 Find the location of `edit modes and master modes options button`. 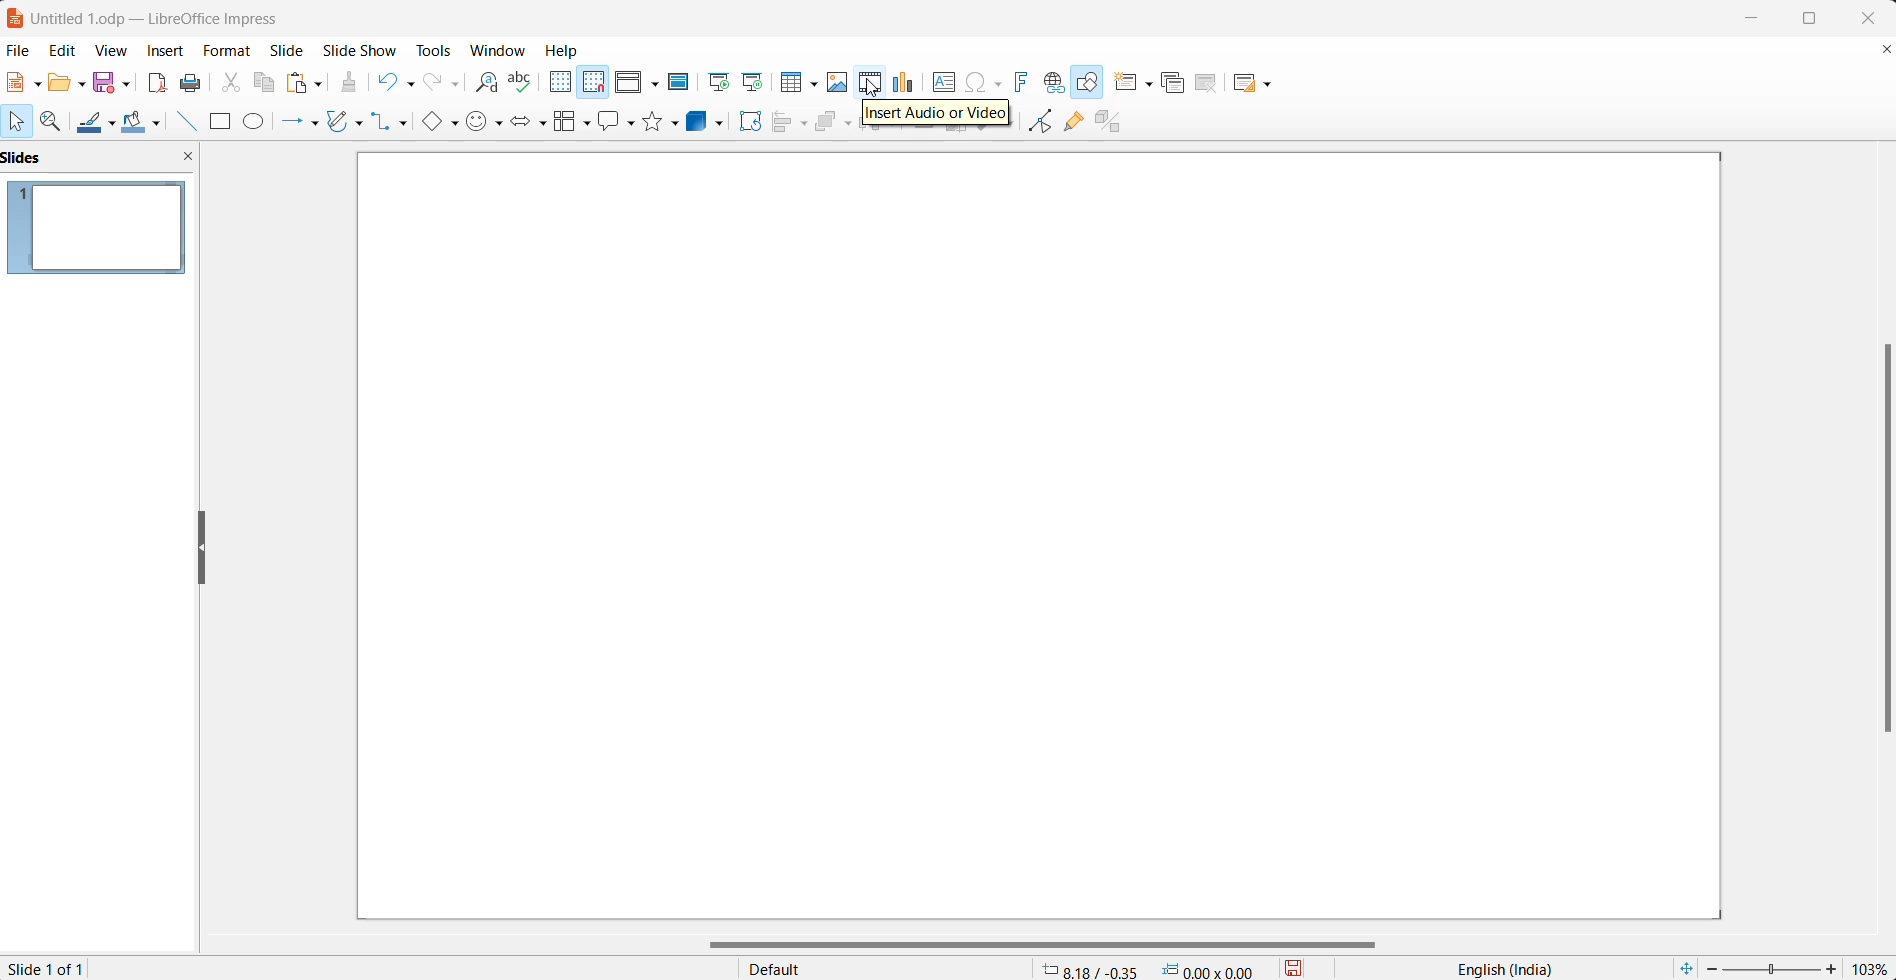

edit modes and master modes options button is located at coordinates (657, 85).